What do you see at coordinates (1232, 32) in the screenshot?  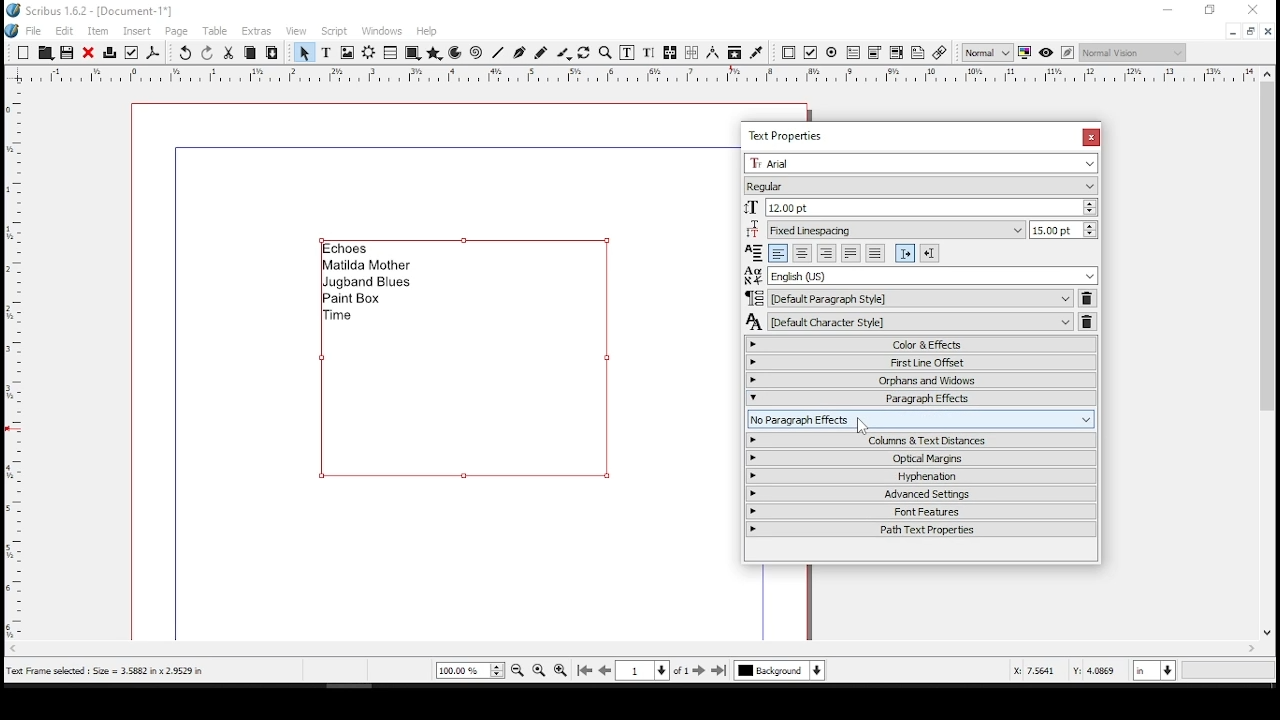 I see `minimize` at bounding box center [1232, 32].